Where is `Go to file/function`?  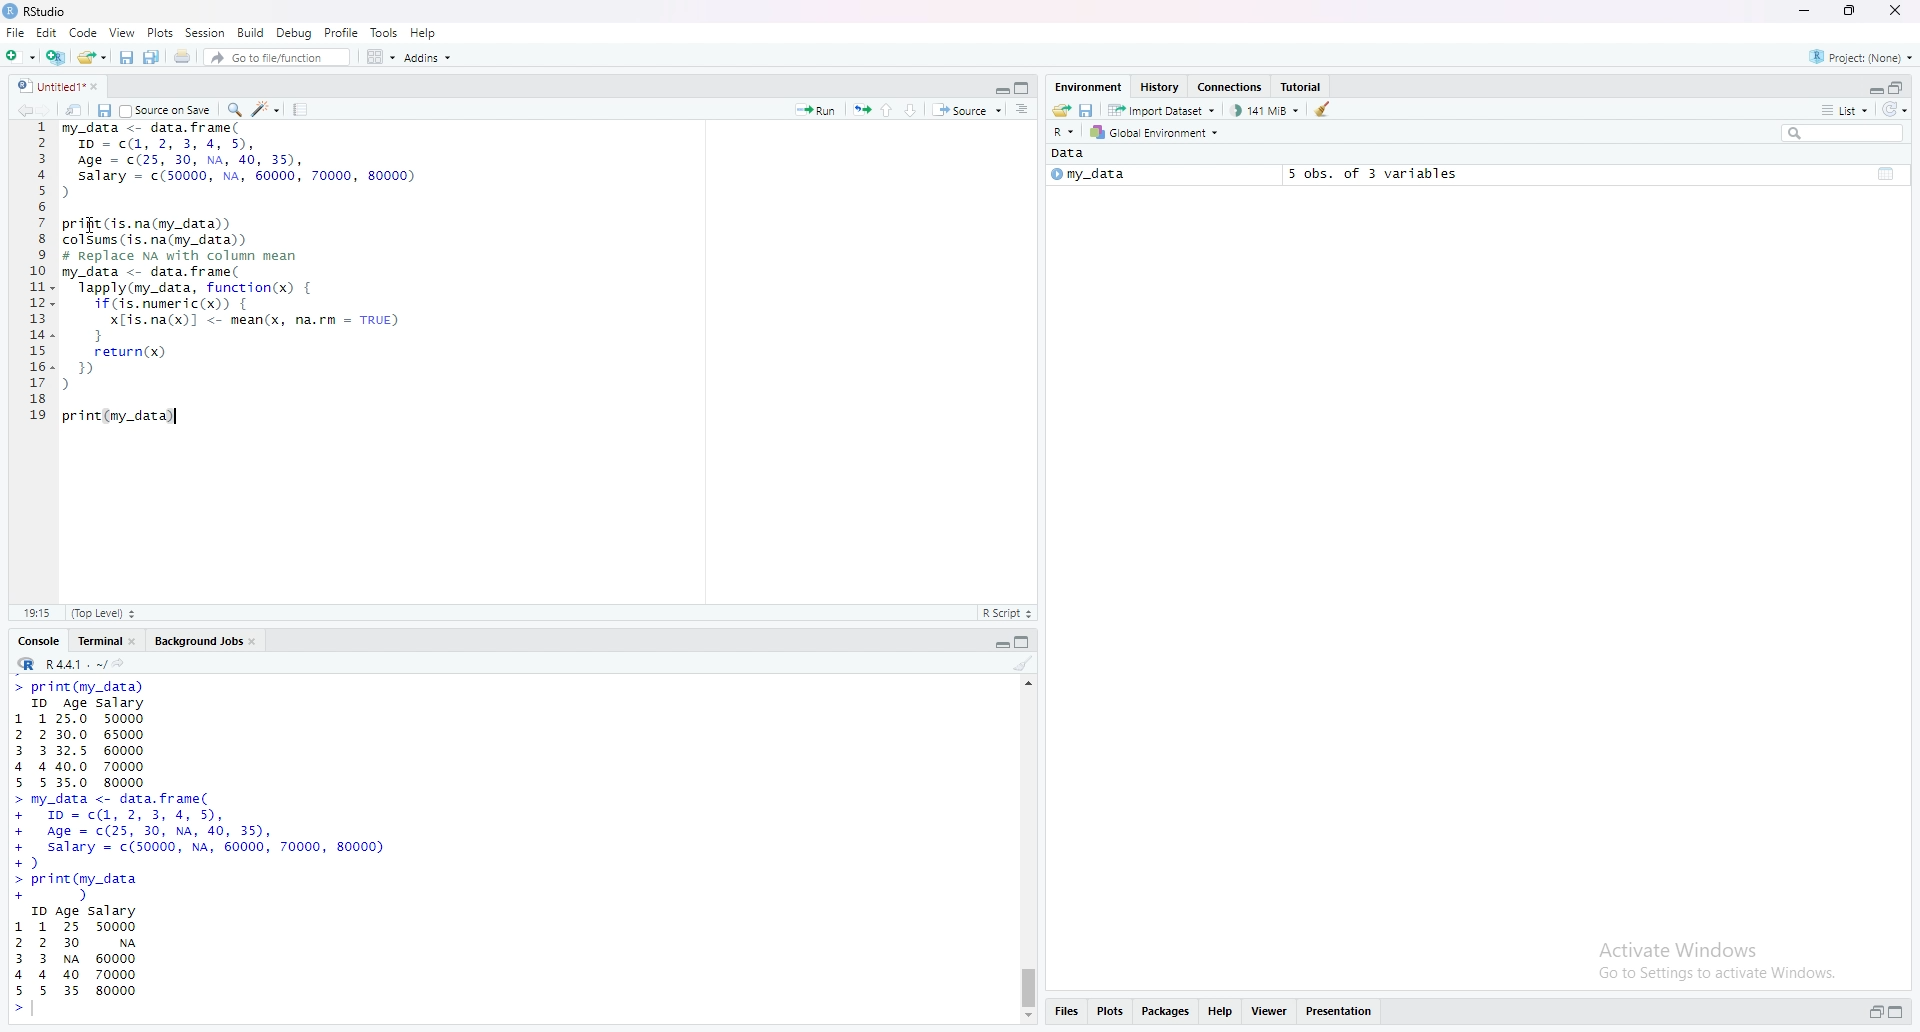
Go to file/function is located at coordinates (278, 58).